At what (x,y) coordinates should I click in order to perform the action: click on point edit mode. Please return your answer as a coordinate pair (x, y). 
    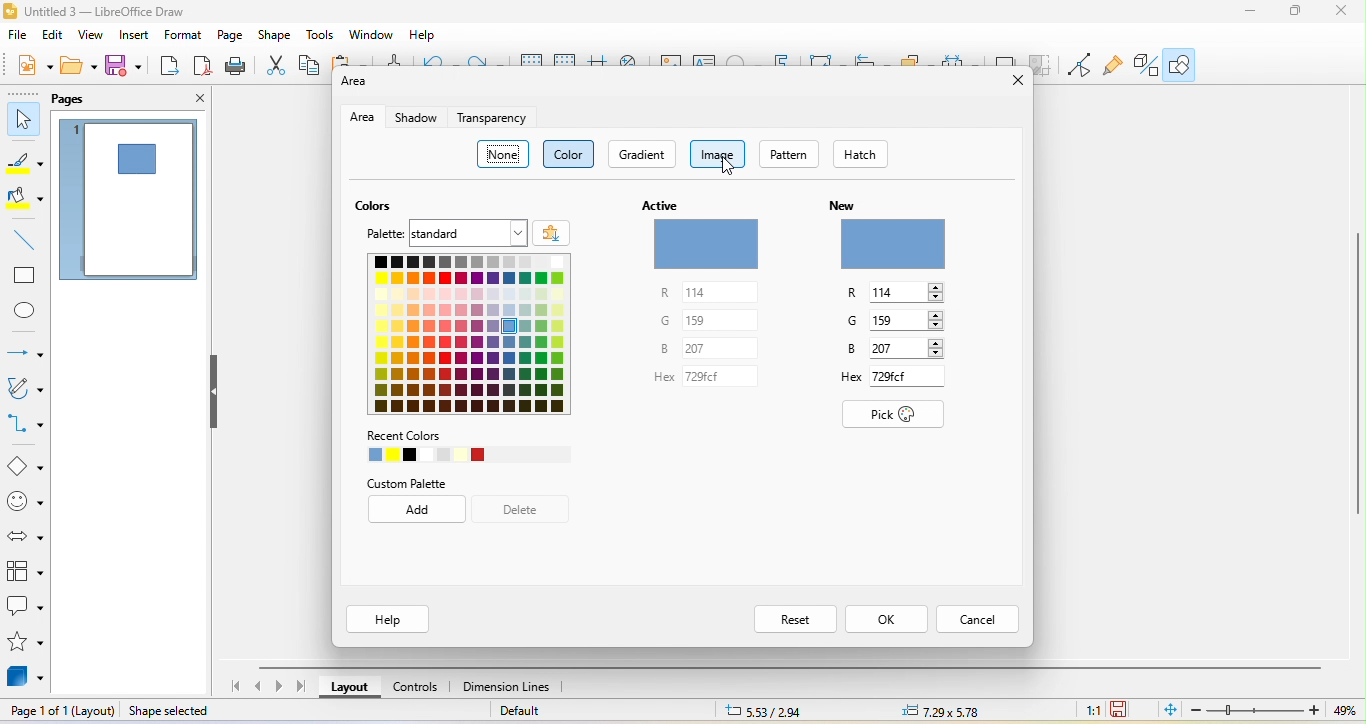
    Looking at the image, I should click on (1079, 65).